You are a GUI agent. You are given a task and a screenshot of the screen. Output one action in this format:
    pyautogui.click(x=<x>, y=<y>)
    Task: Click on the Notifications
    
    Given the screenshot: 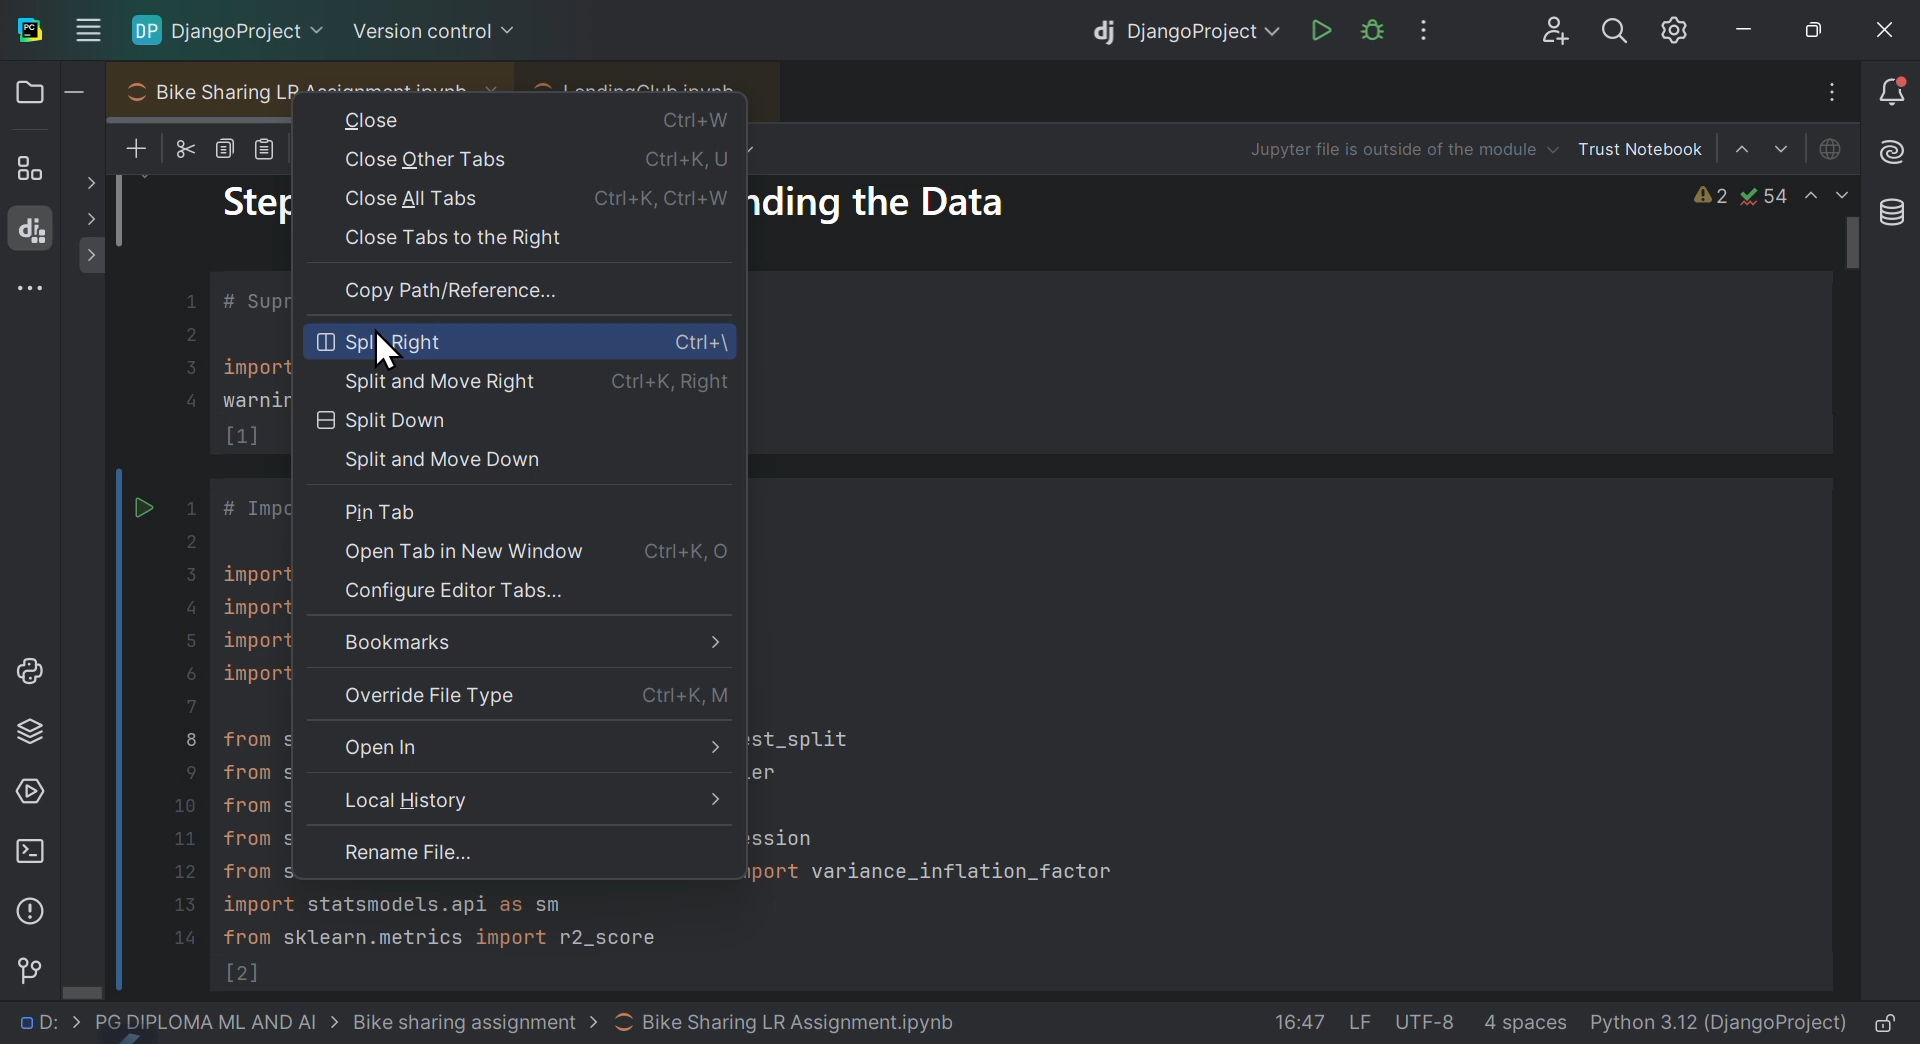 What is the action you would take?
    pyautogui.click(x=1889, y=94)
    